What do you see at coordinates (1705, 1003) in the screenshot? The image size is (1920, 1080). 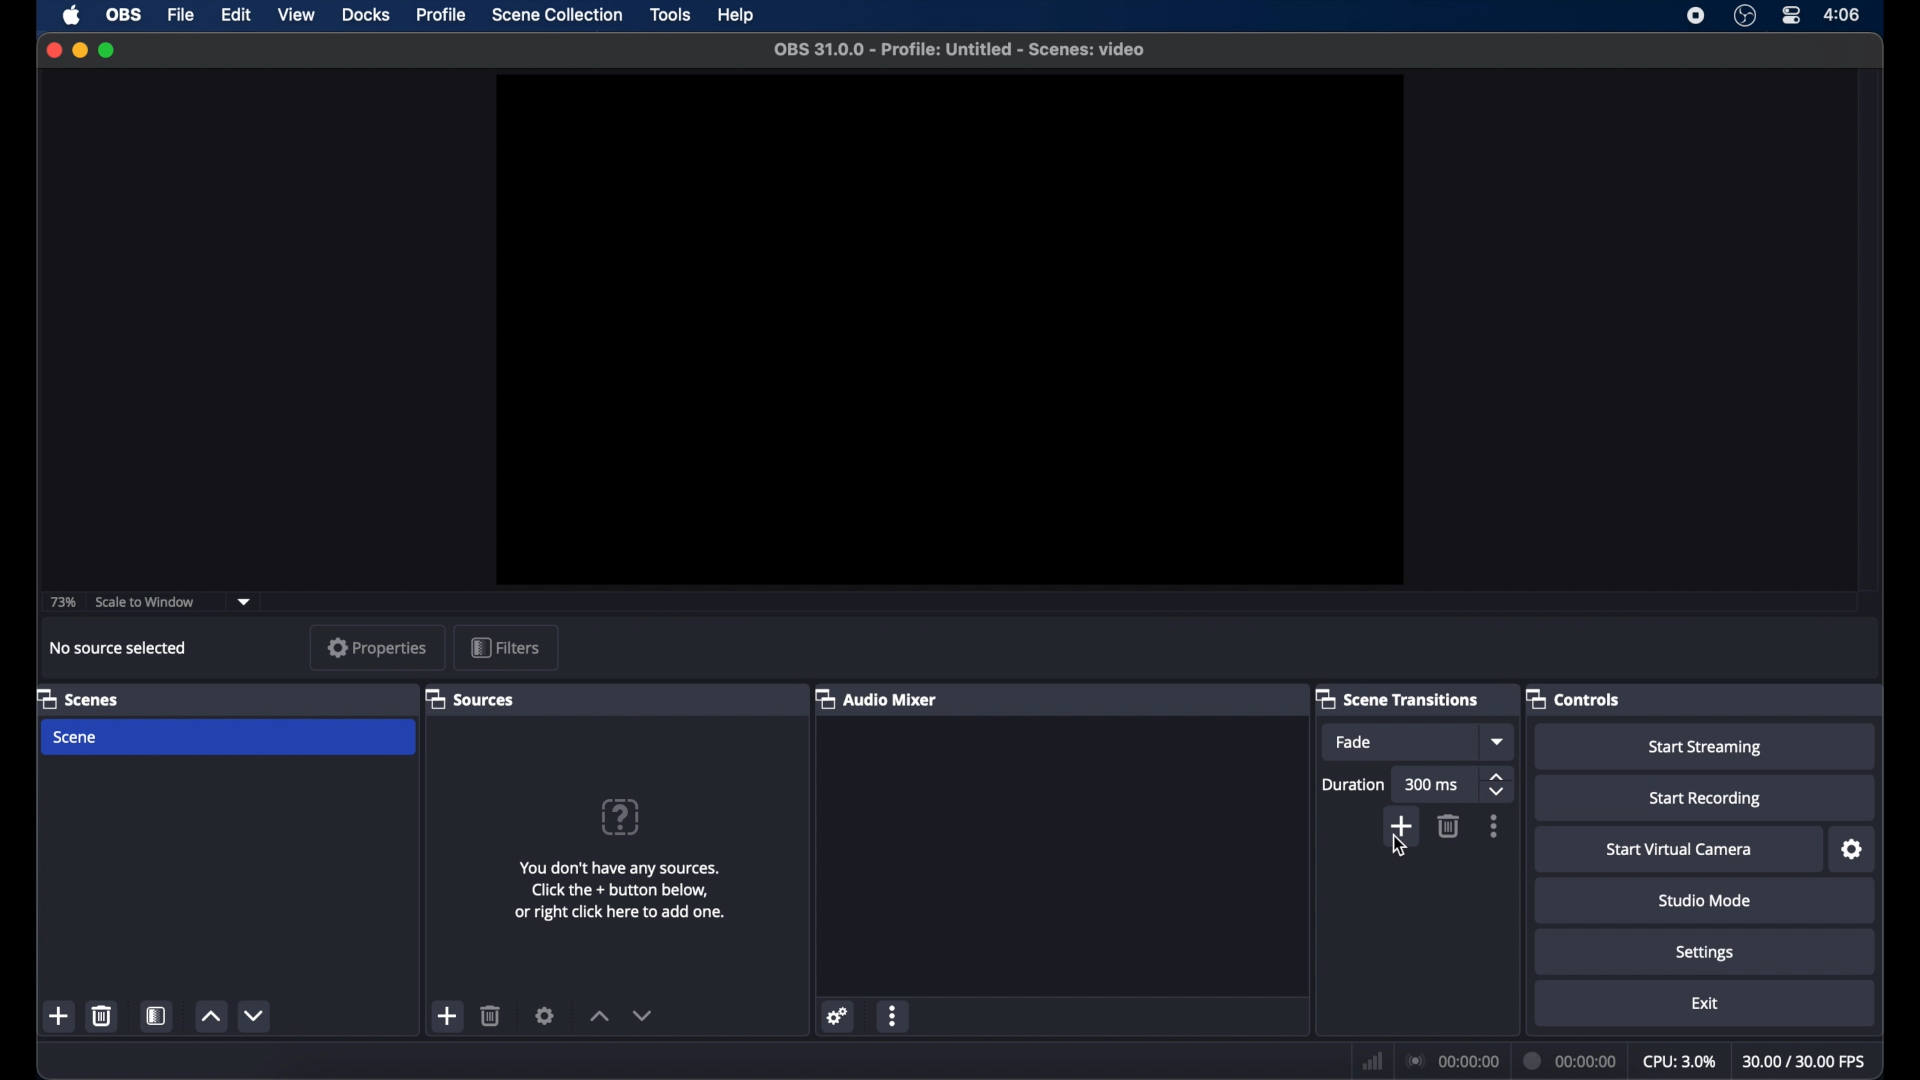 I see `exit` at bounding box center [1705, 1003].